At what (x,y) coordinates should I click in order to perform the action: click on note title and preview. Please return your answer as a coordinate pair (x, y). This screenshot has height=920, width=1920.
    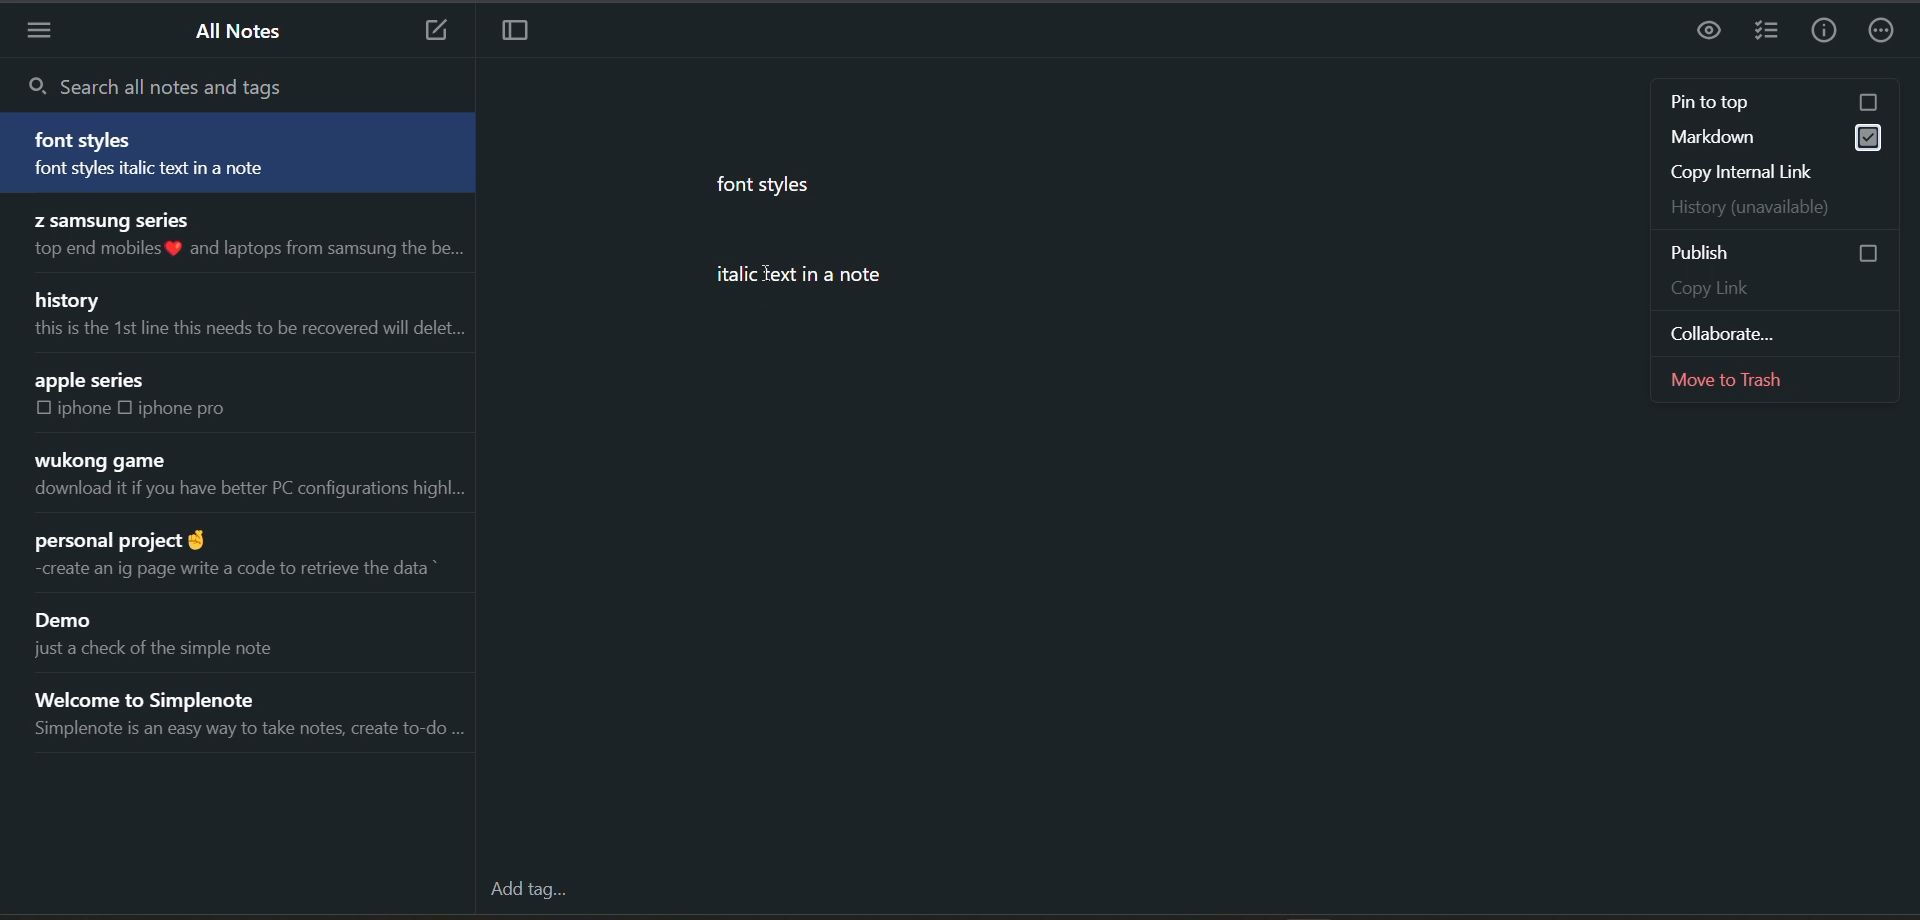
    Looking at the image, I should click on (249, 317).